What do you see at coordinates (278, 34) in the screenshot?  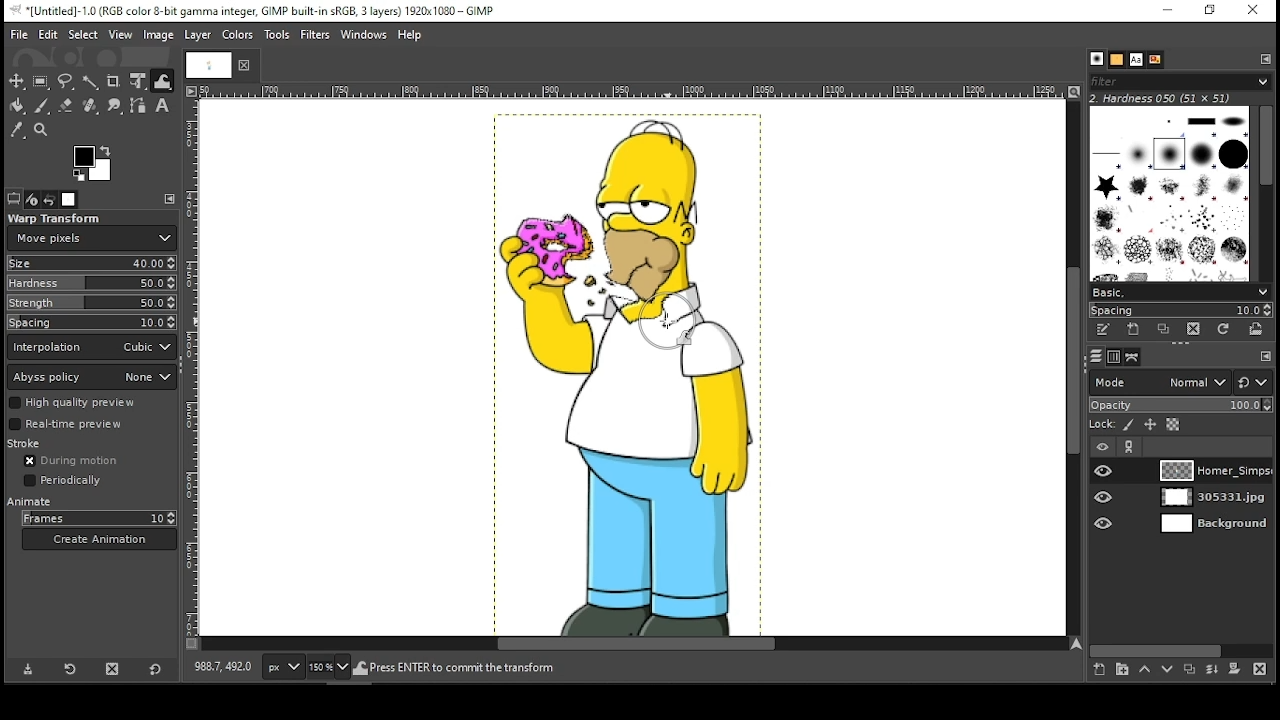 I see `tools` at bounding box center [278, 34].